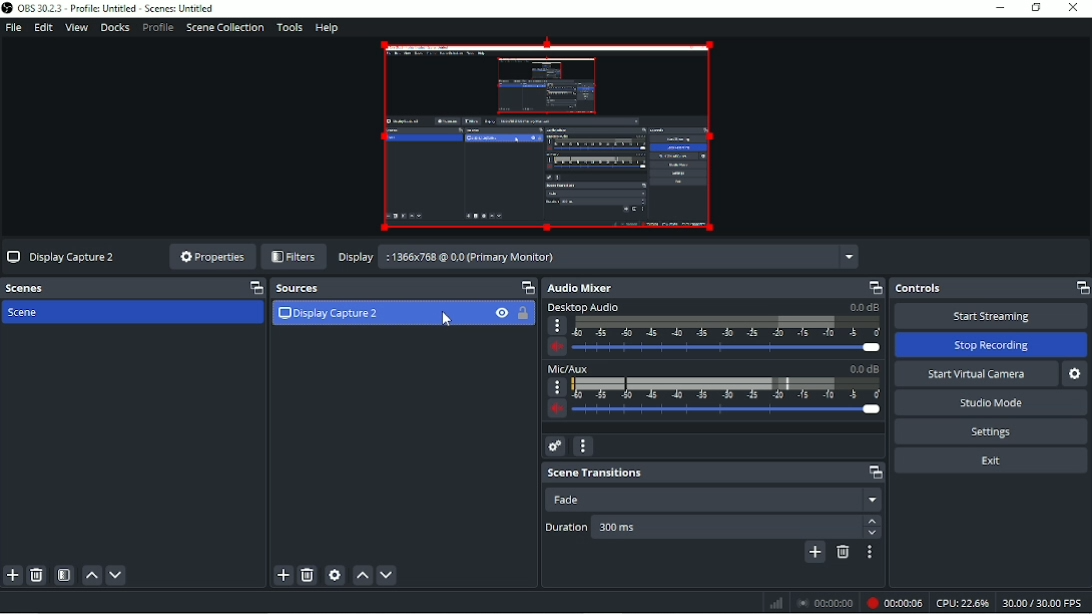 The height and width of the screenshot is (614, 1092). What do you see at coordinates (990, 345) in the screenshot?
I see `Stop recording` at bounding box center [990, 345].